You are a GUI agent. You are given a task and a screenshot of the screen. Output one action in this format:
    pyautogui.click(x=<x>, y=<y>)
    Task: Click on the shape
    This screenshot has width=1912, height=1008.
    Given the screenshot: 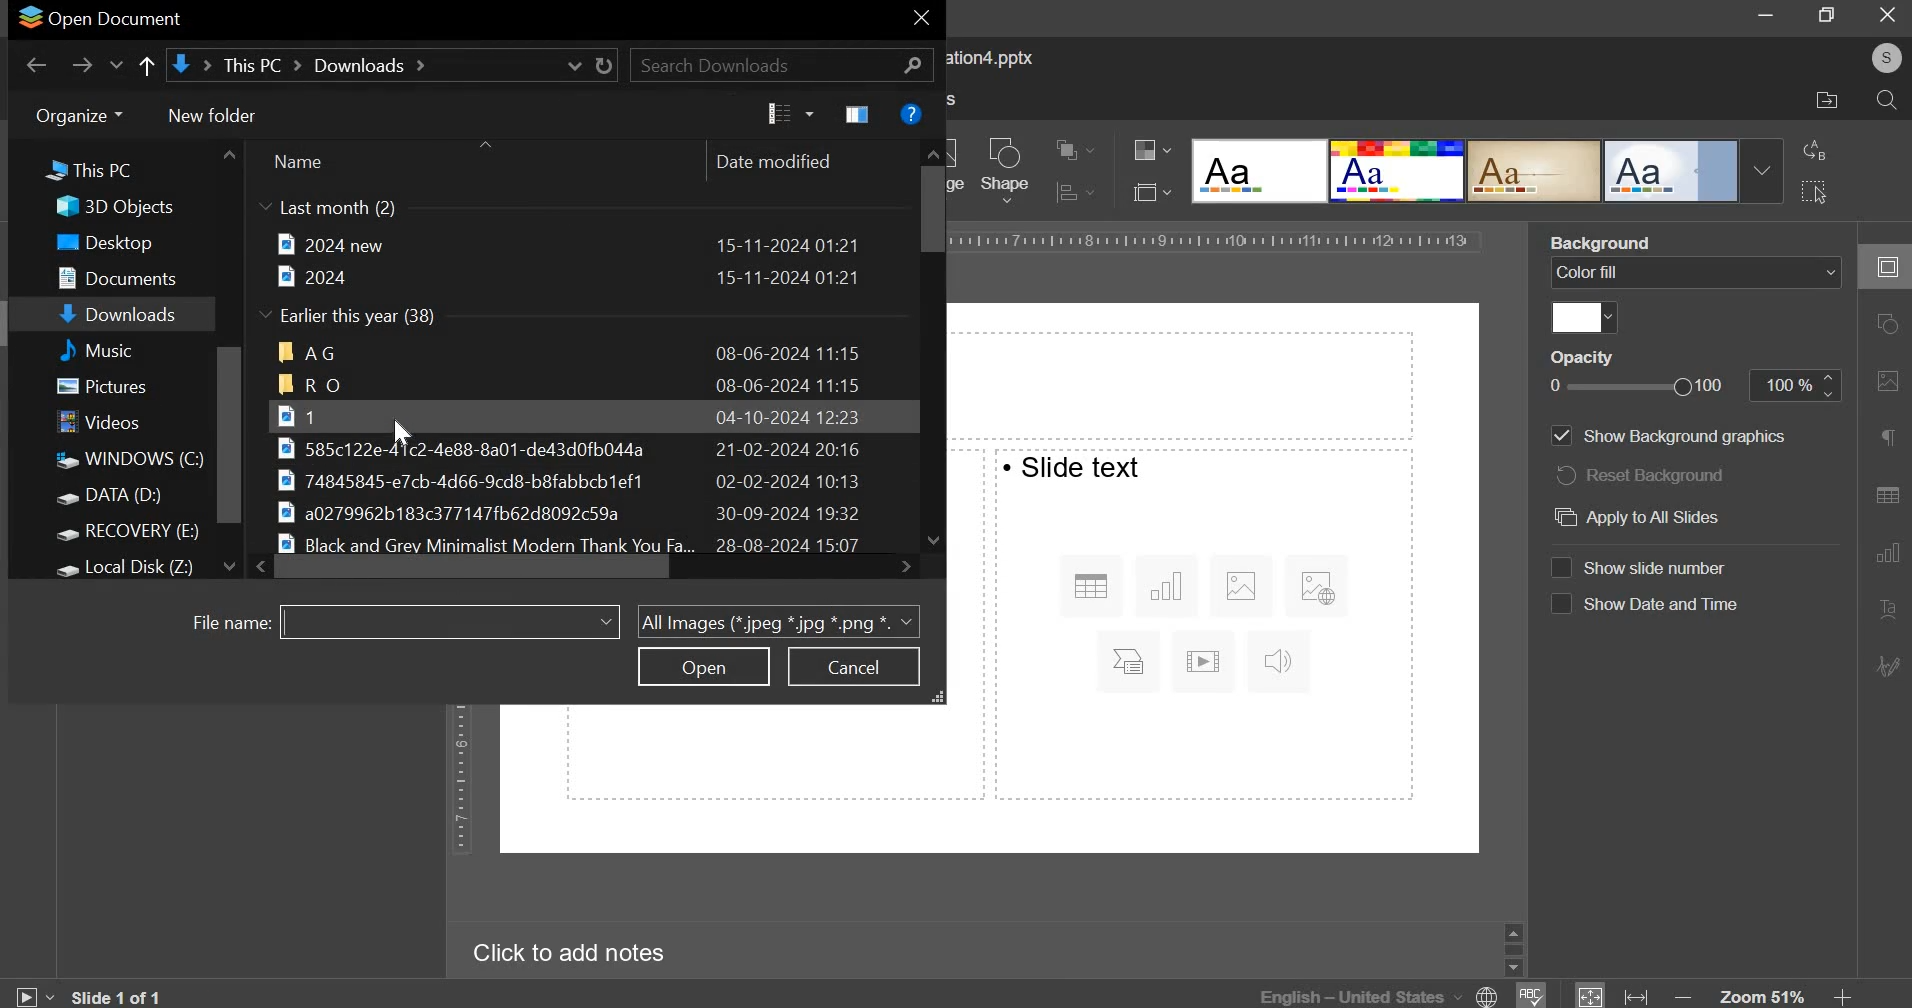 What is the action you would take?
    pyautogui.click(x=1006, y=170)
    